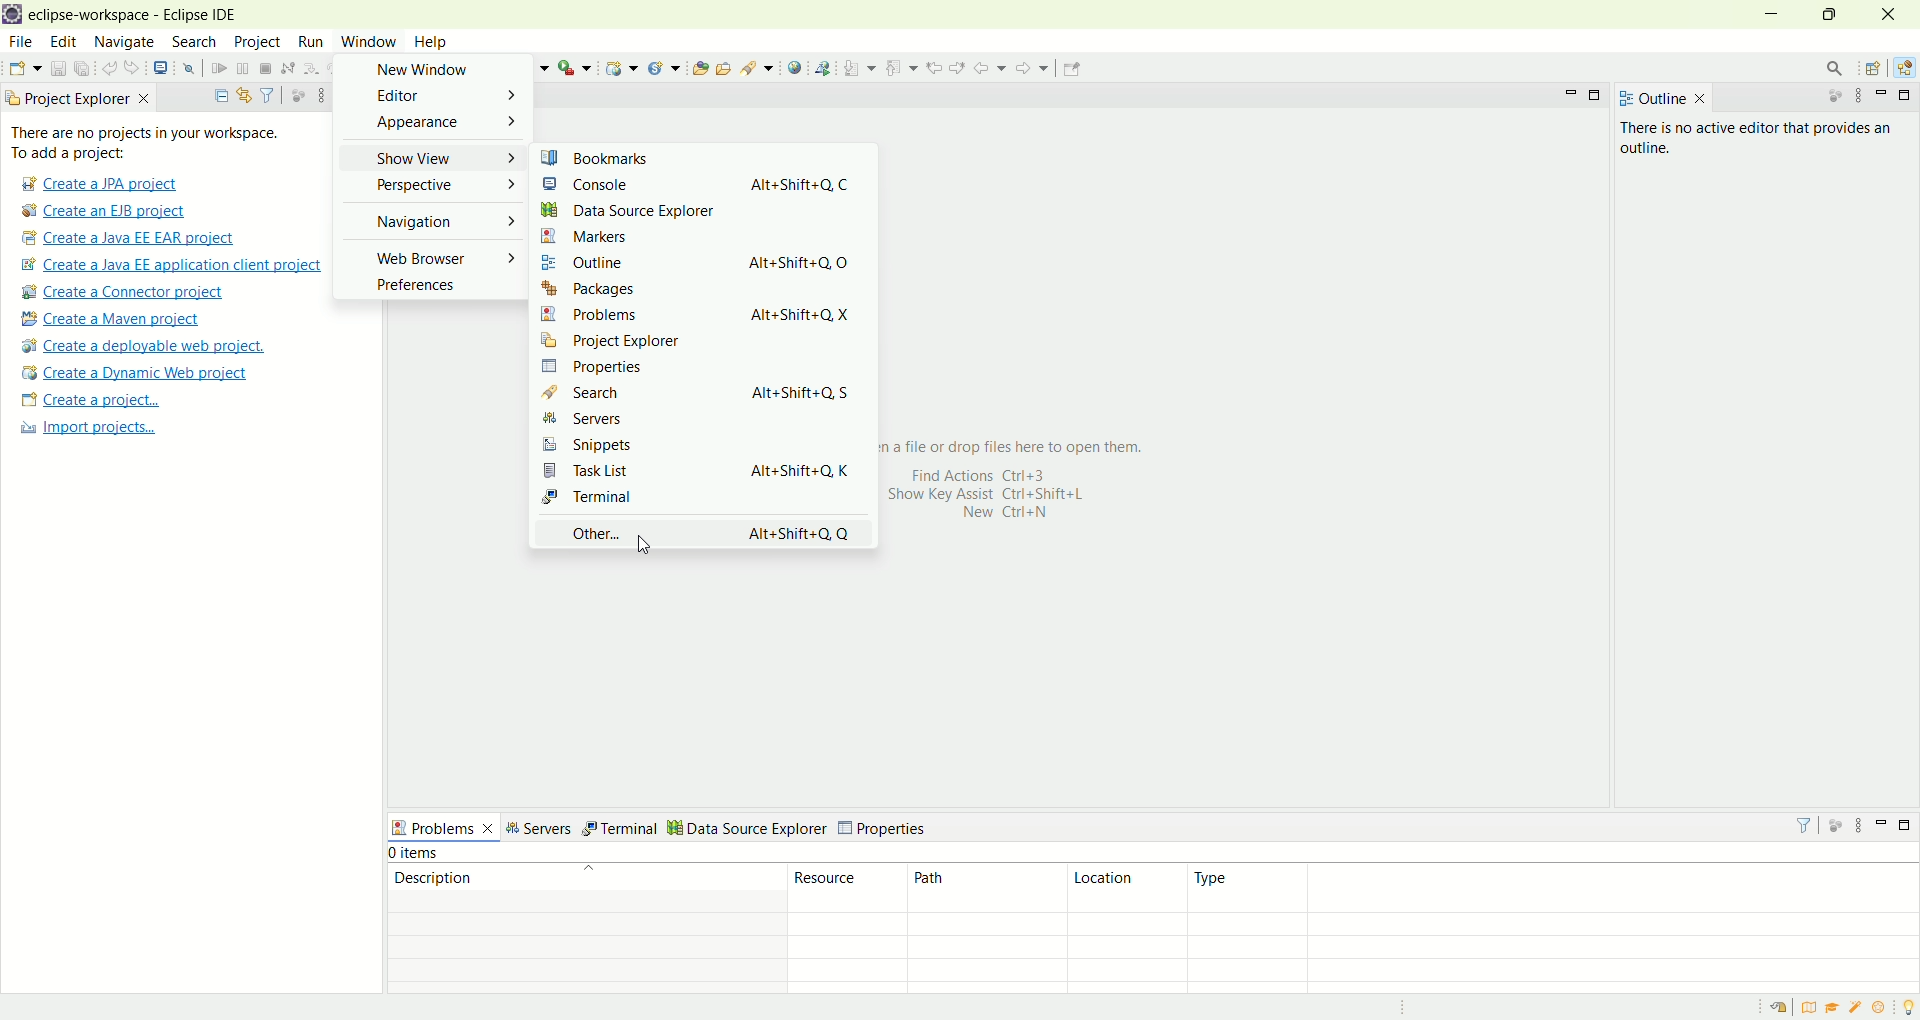 The width and height of the screenshot is (1920, 1020). What do you see at coordinates (631, 392) in the screenshot?
I see `search` at bounding box center [631, 392].